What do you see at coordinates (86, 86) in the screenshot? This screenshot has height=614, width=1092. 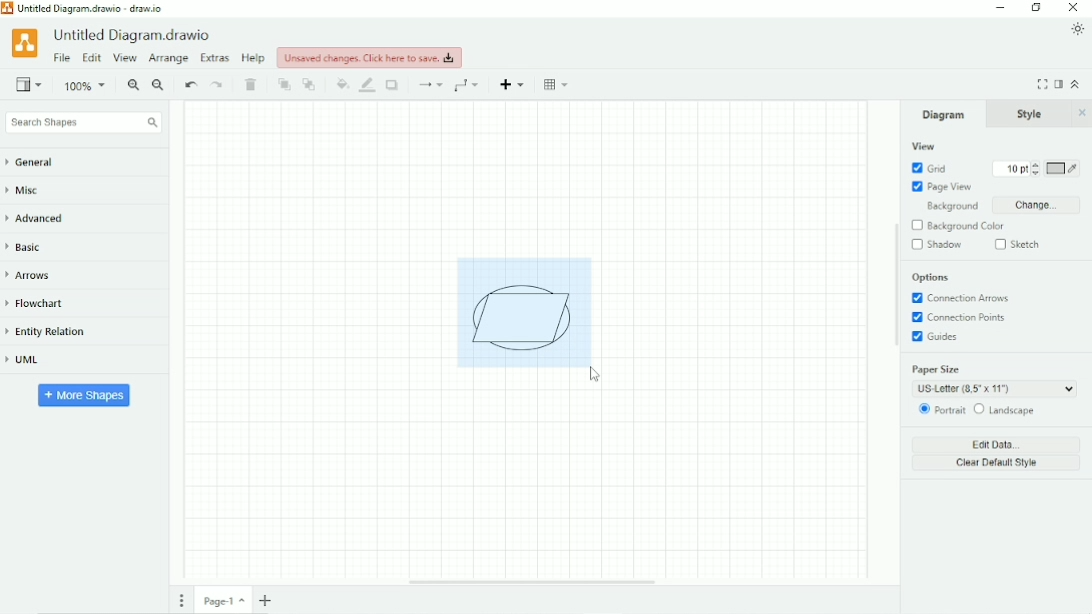 I see `Zoom factor` at bounding box center [86, 86].